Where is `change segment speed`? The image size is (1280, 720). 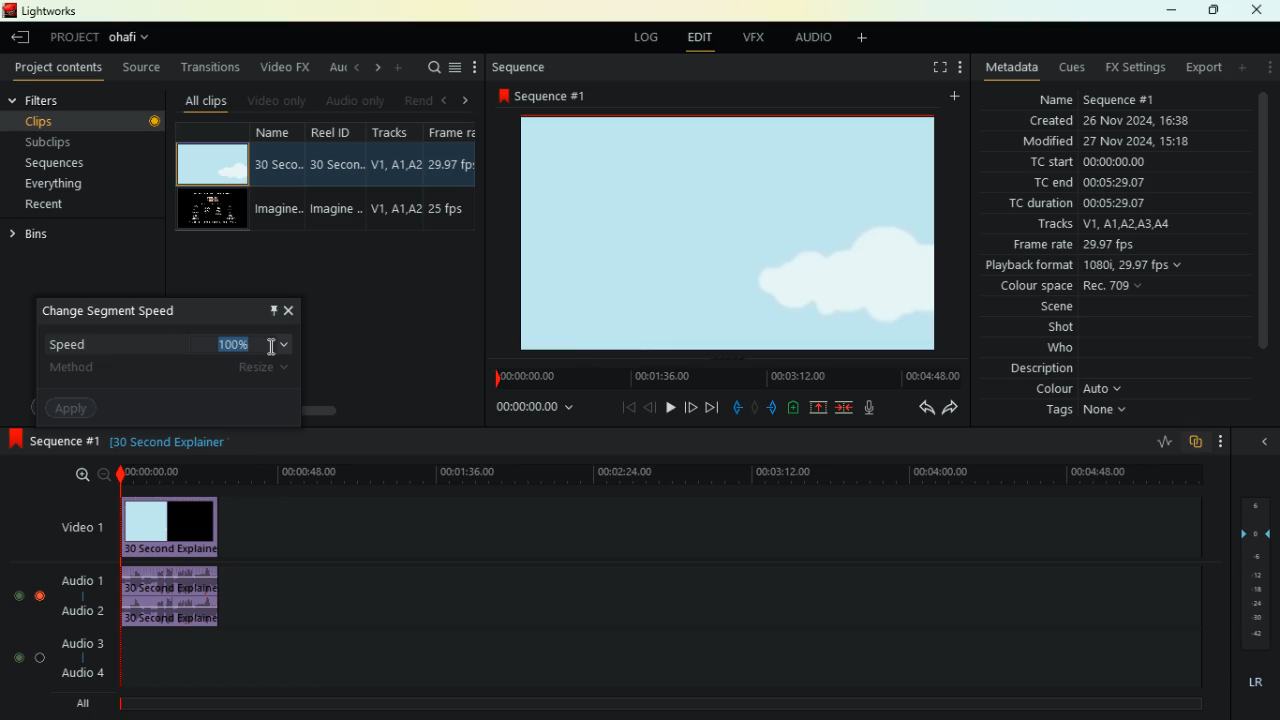
change segment speed is located at coordinates (123, 311).